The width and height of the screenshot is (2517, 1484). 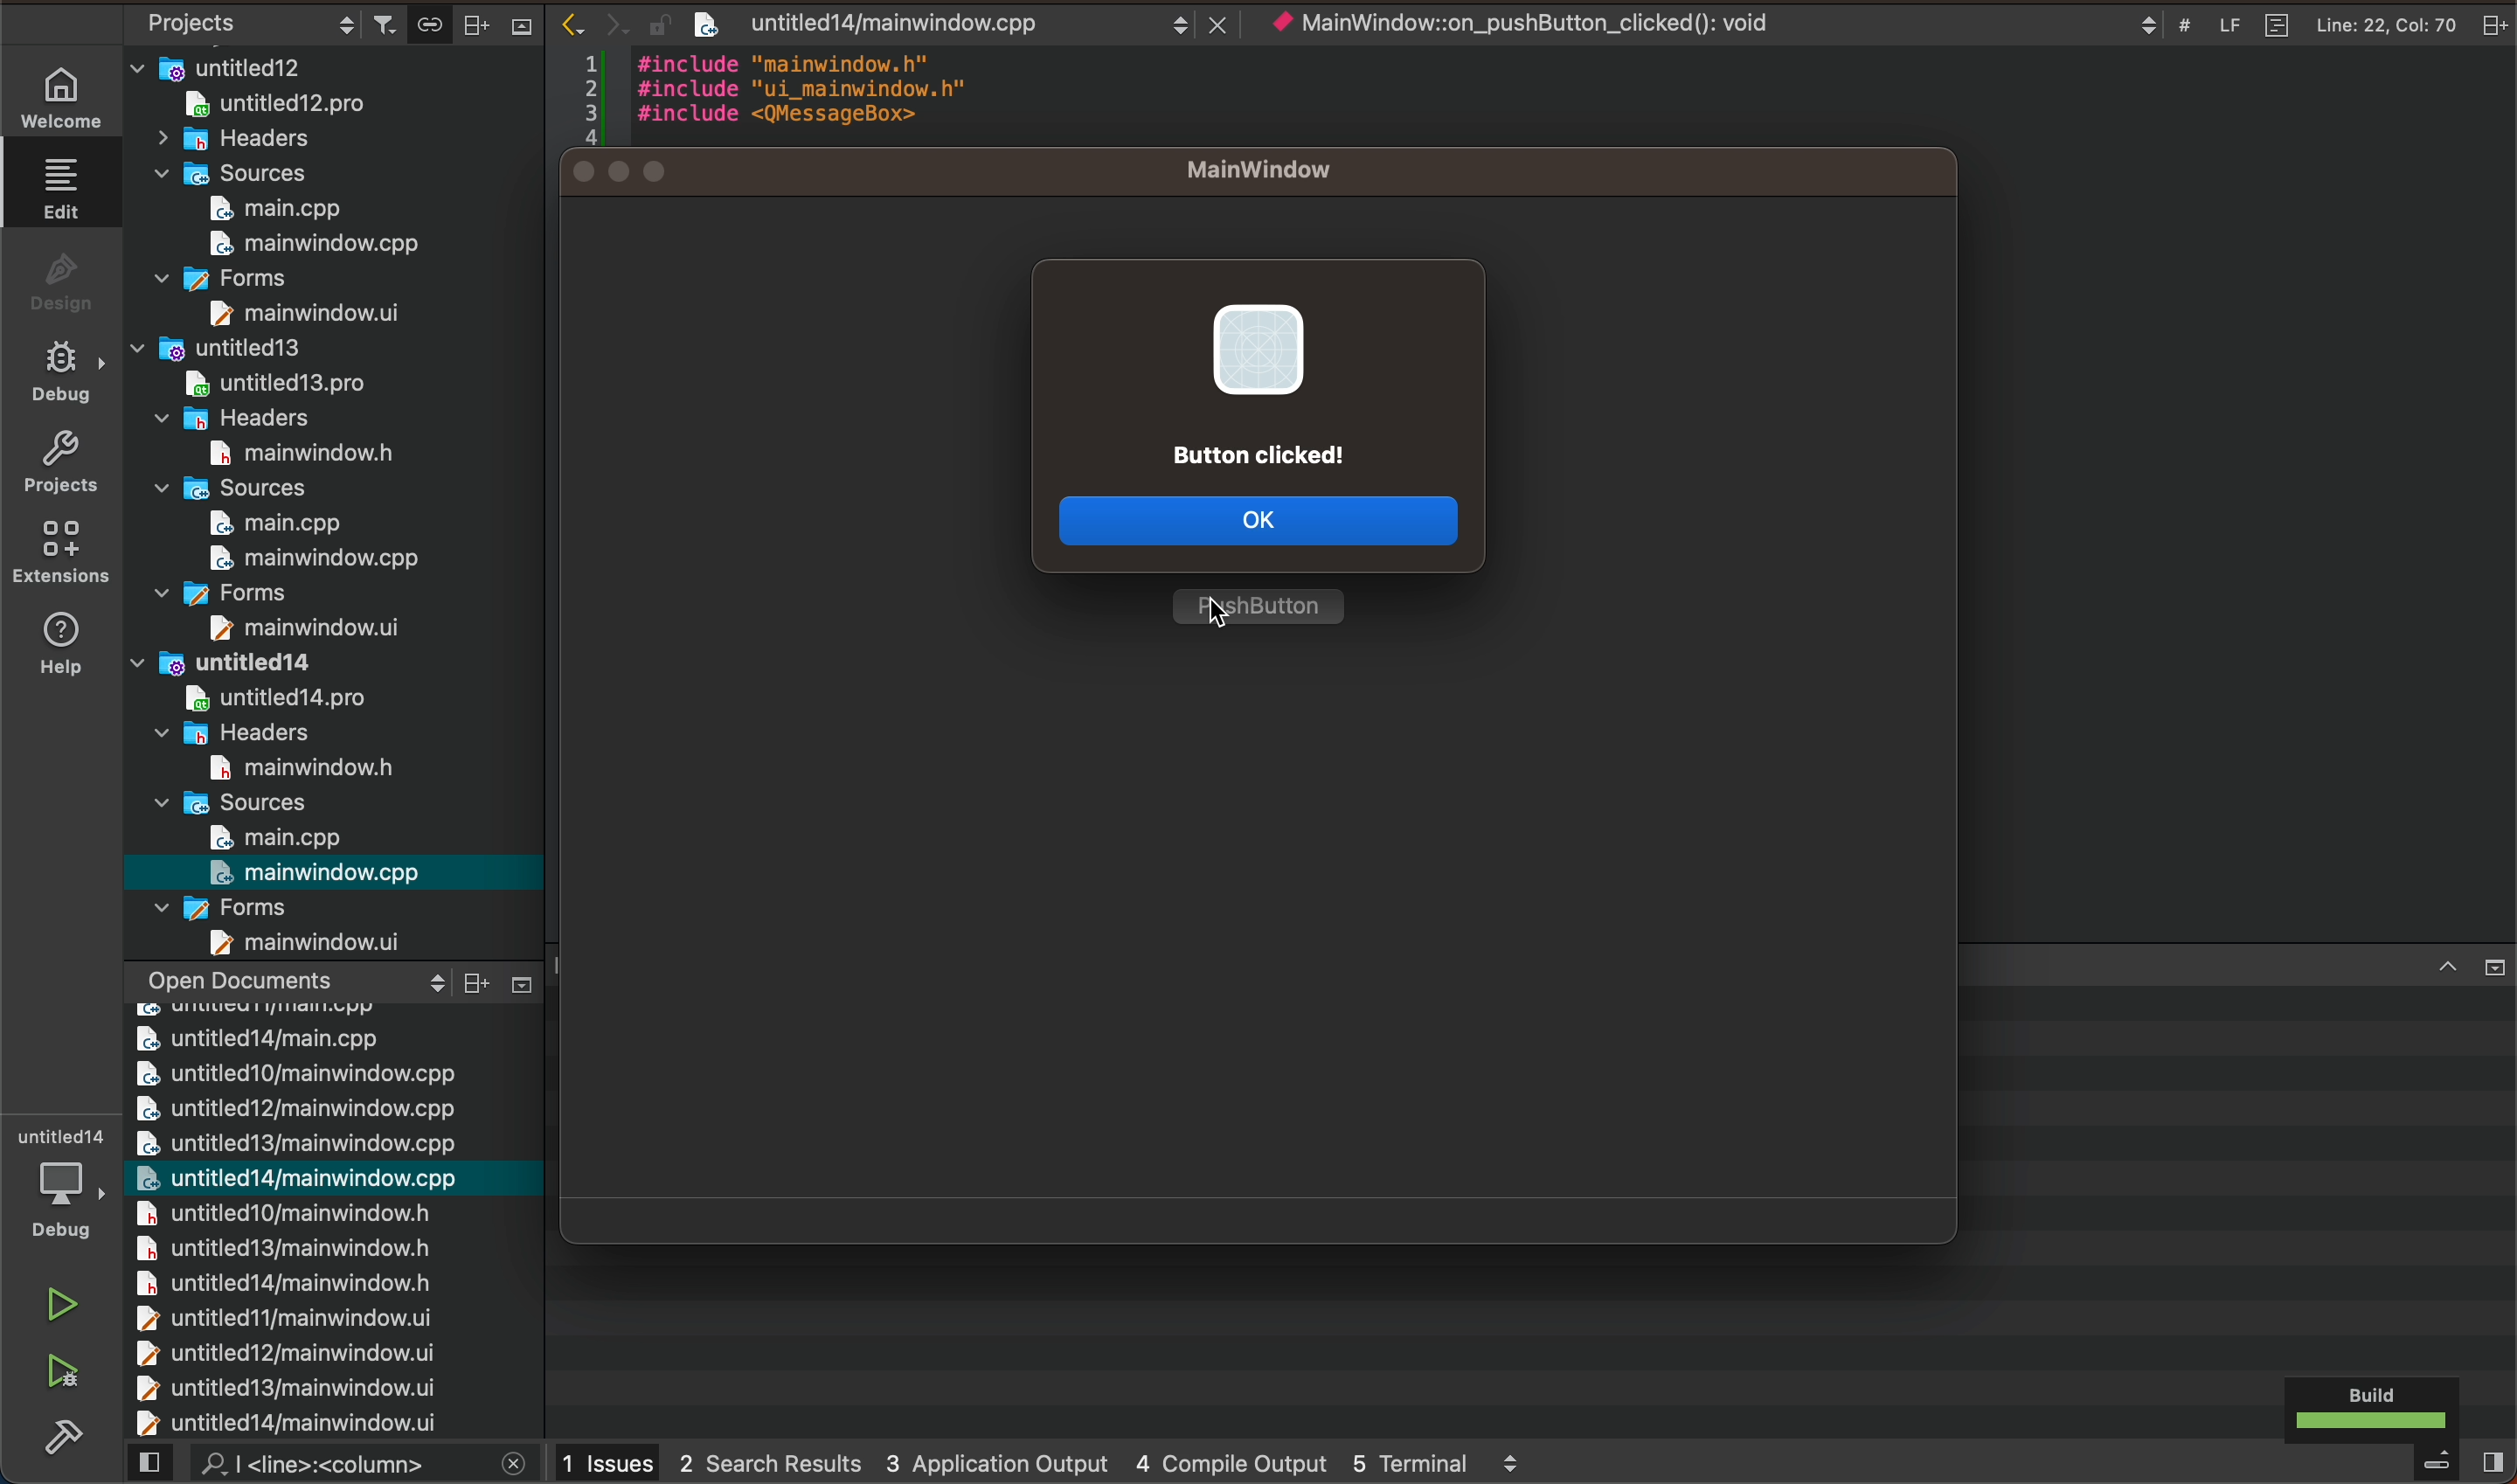 I want to click on main window, so click(x=306, y=559).